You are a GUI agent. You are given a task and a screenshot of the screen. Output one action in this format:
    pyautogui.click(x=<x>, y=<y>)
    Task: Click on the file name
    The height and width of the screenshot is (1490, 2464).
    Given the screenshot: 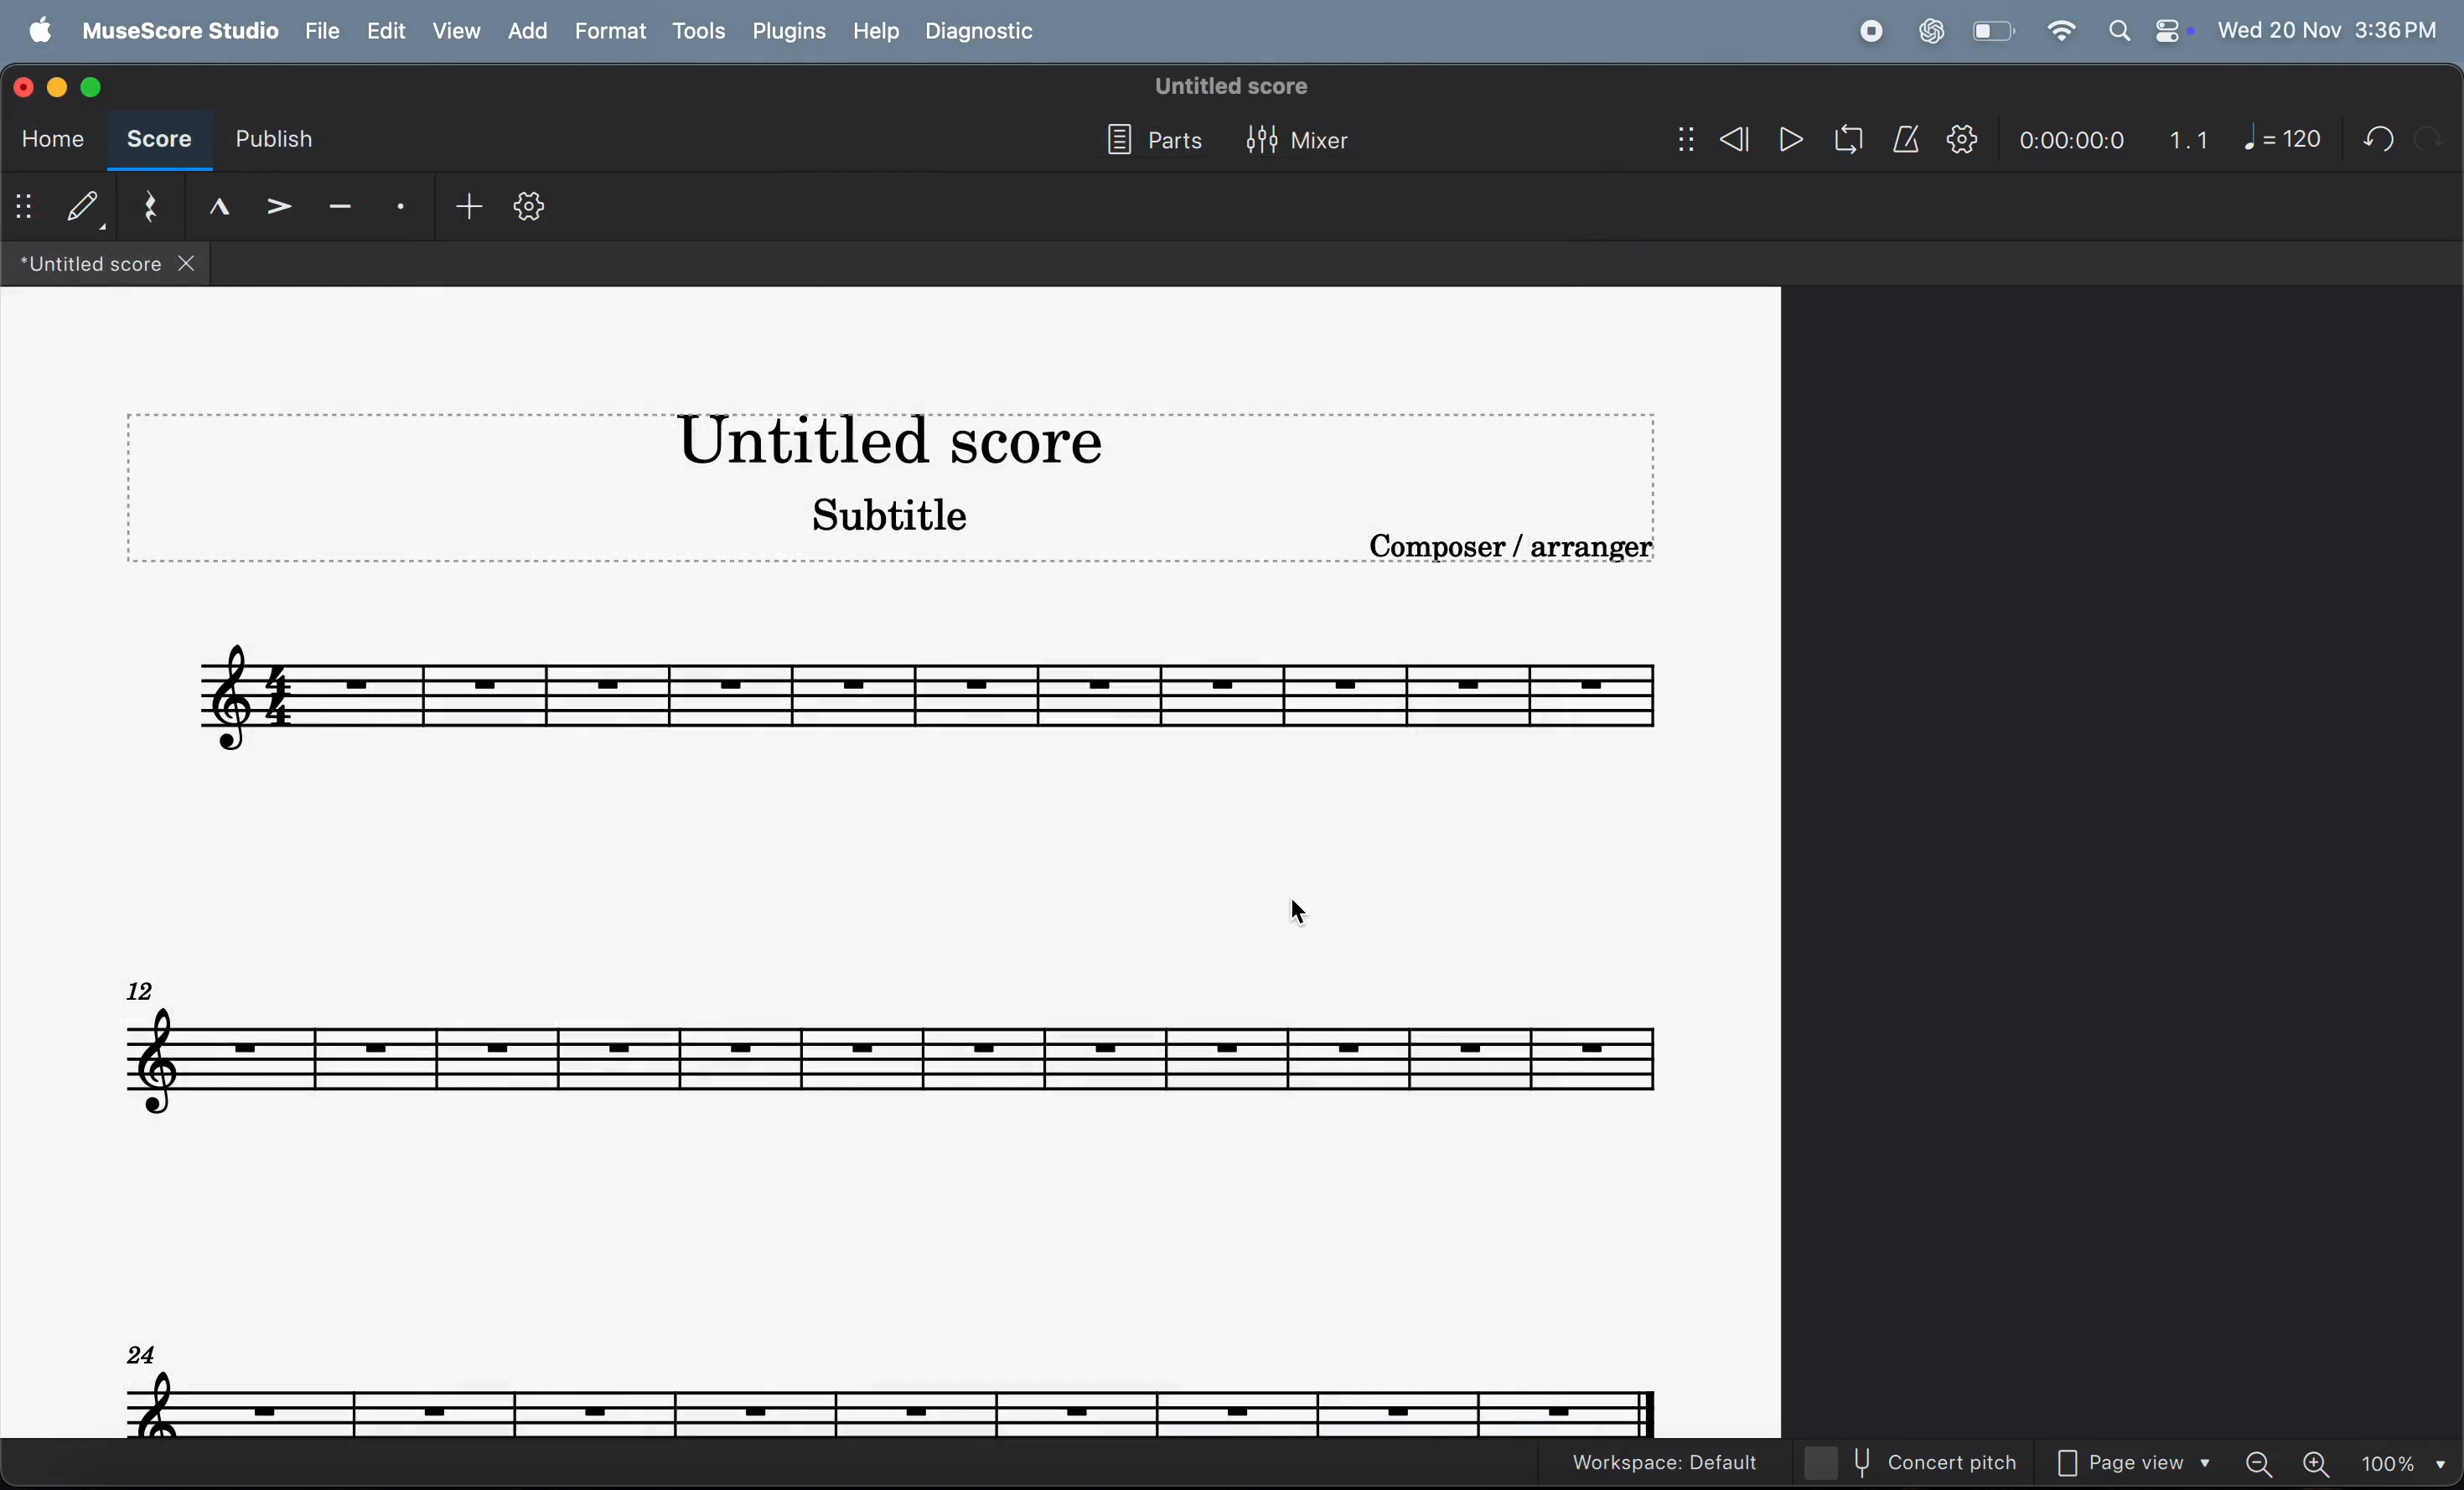 What is the action you would take?
    pyautogui.click(x=105, y=265)
    